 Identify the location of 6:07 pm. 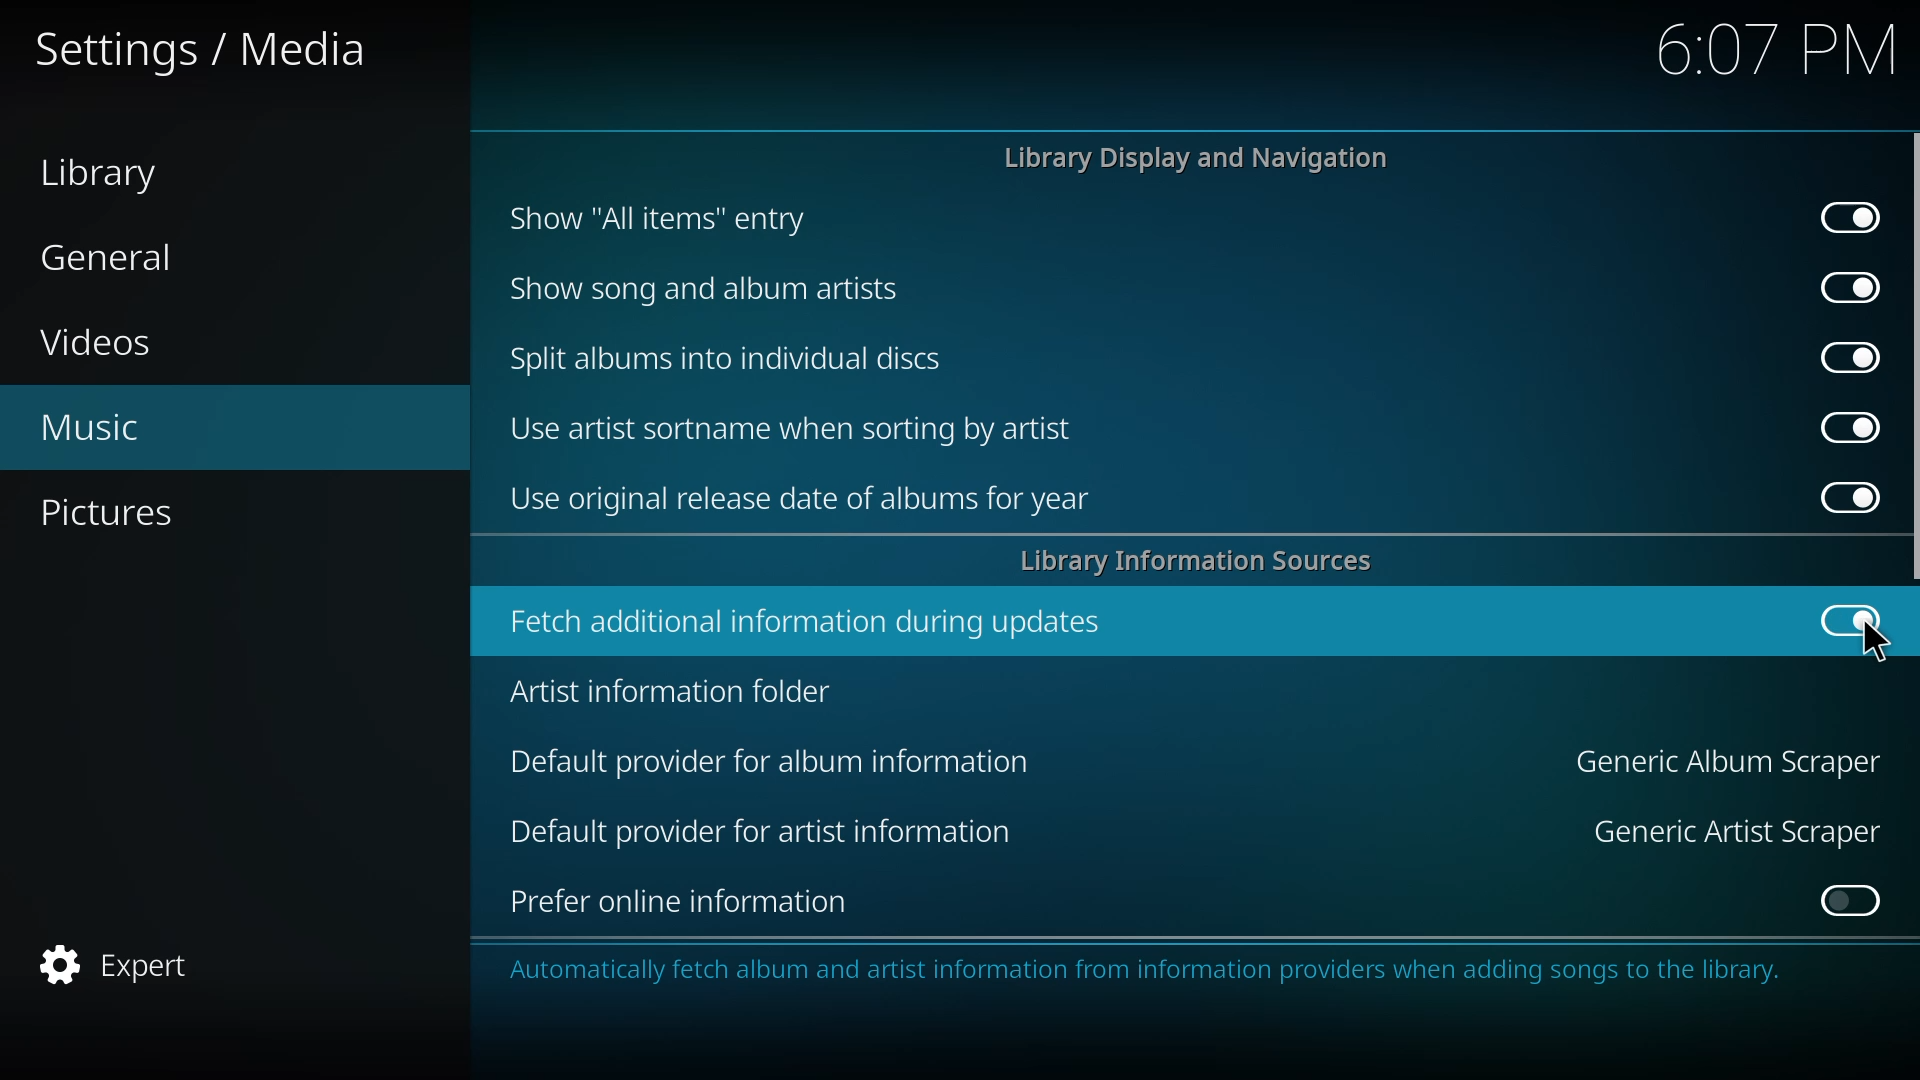
(1760, 49).